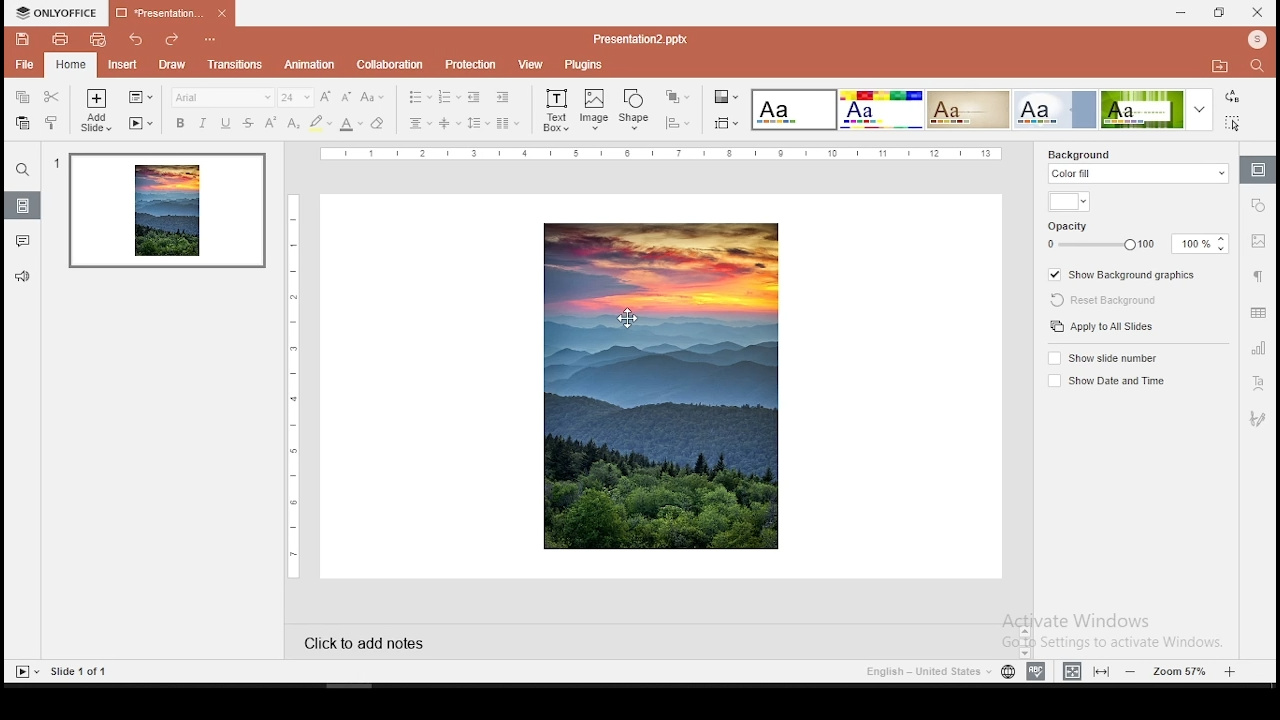 This screenshot has width=1280, height=720. Describe the element at coordinates (448, 96) in the screenshot. I see `numbering` at that location.